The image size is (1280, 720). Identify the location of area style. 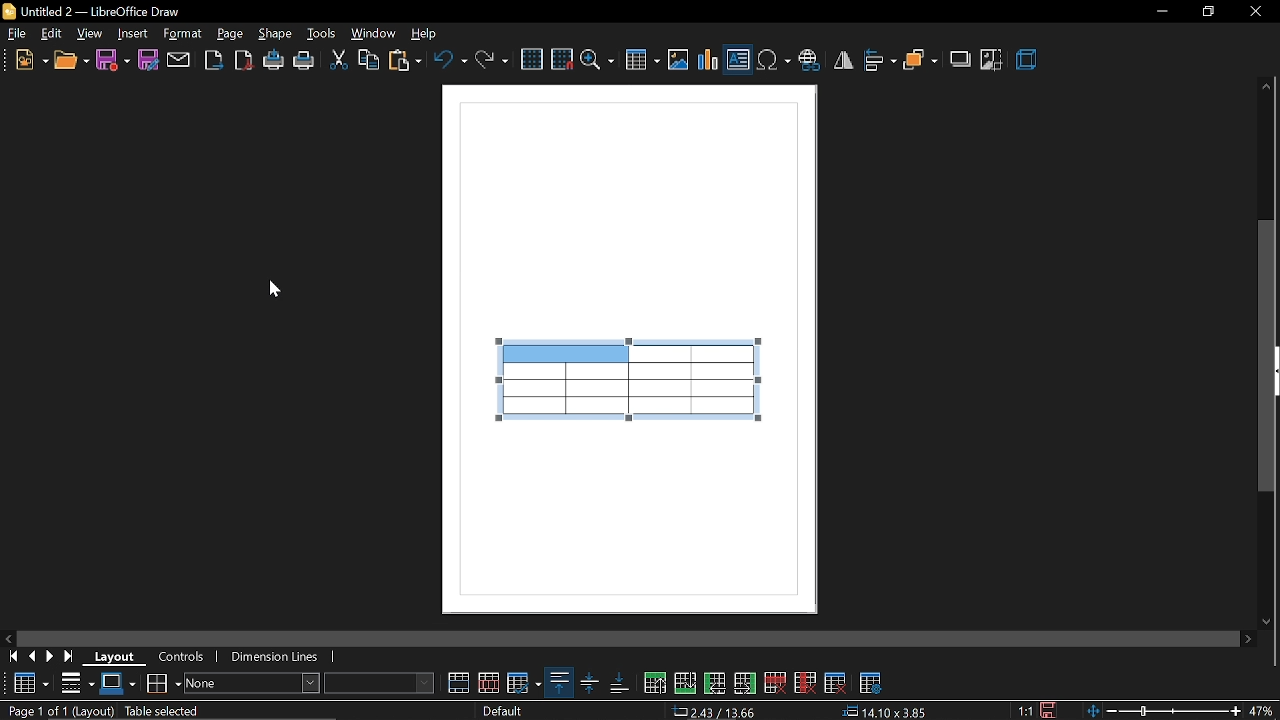
(253, 685).